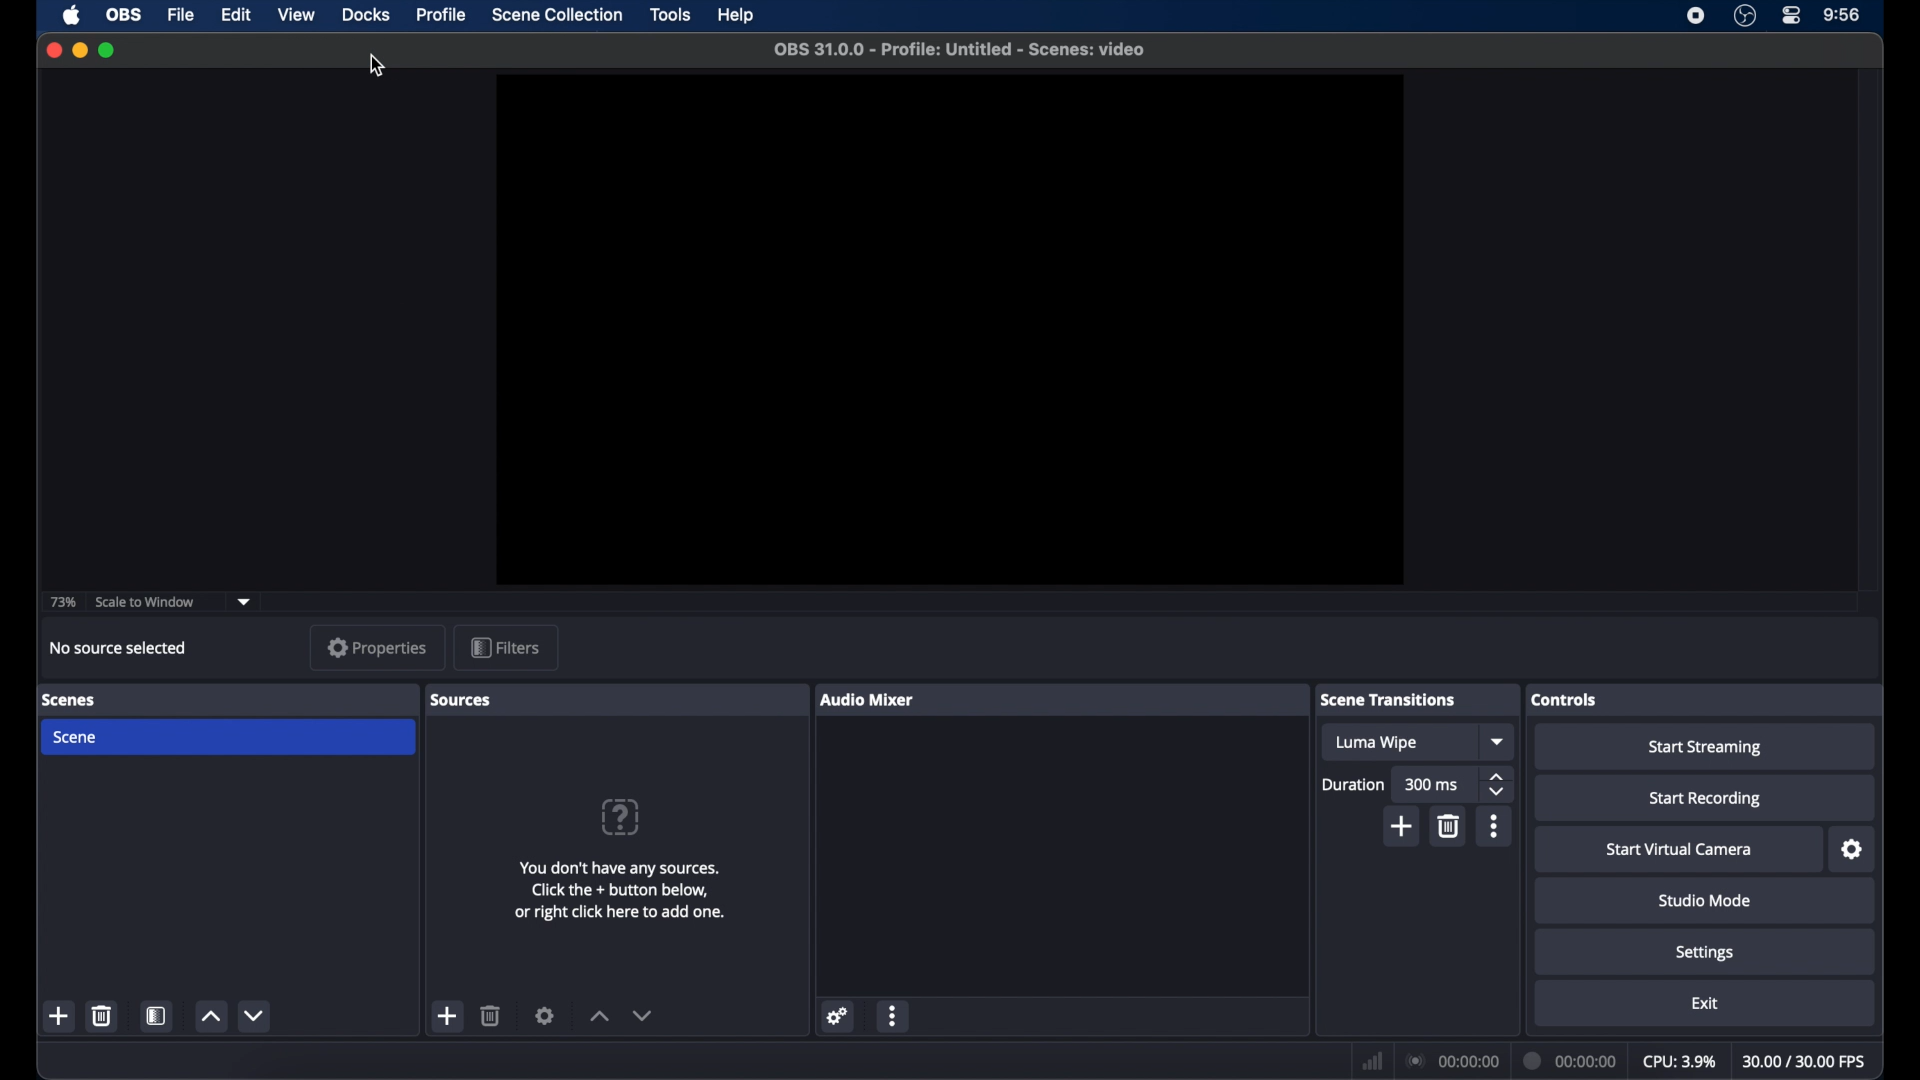 The width and height of the screenshot is (1920, 1080). What do you see at coordinates (376, 66) in the screenshot?
I see `cursor` at bounding box center [376, 66].